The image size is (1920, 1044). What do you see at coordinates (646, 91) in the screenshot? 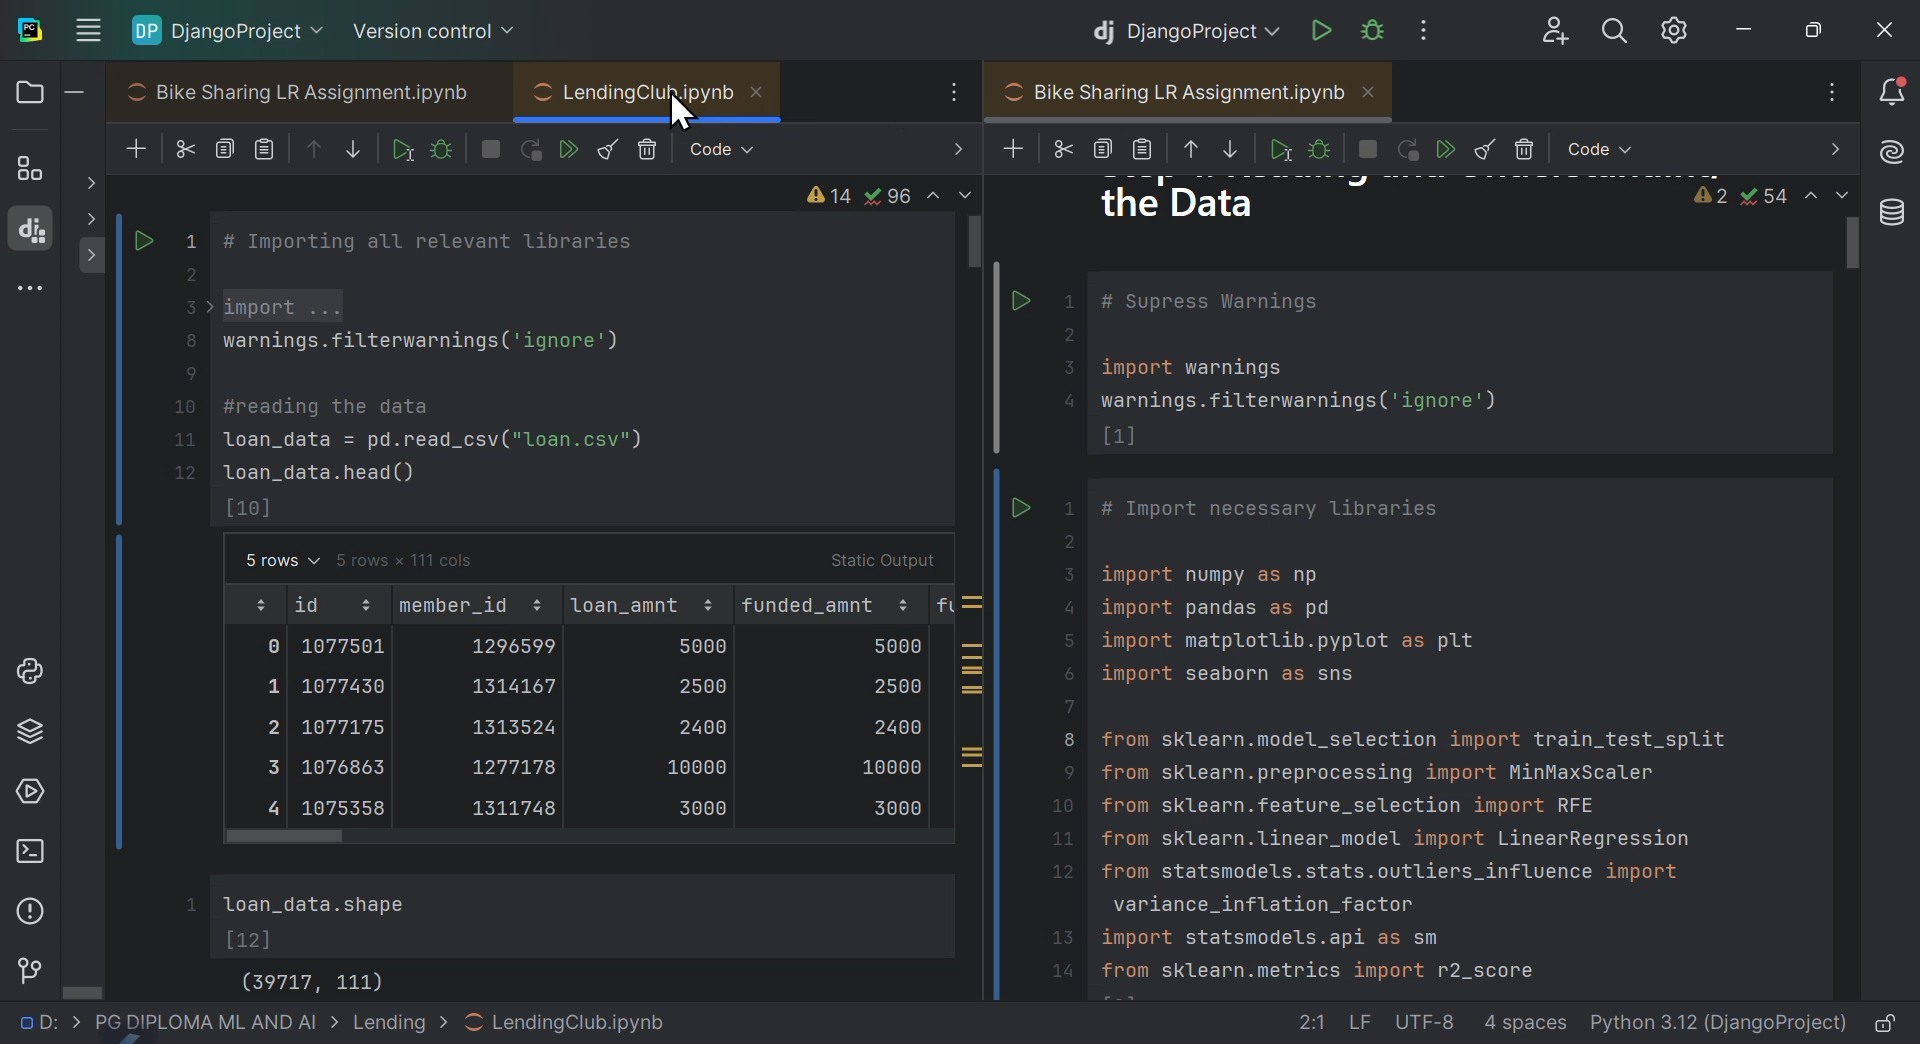
I see `LendingCluR.ipynb` at bounding box center [646, 91].